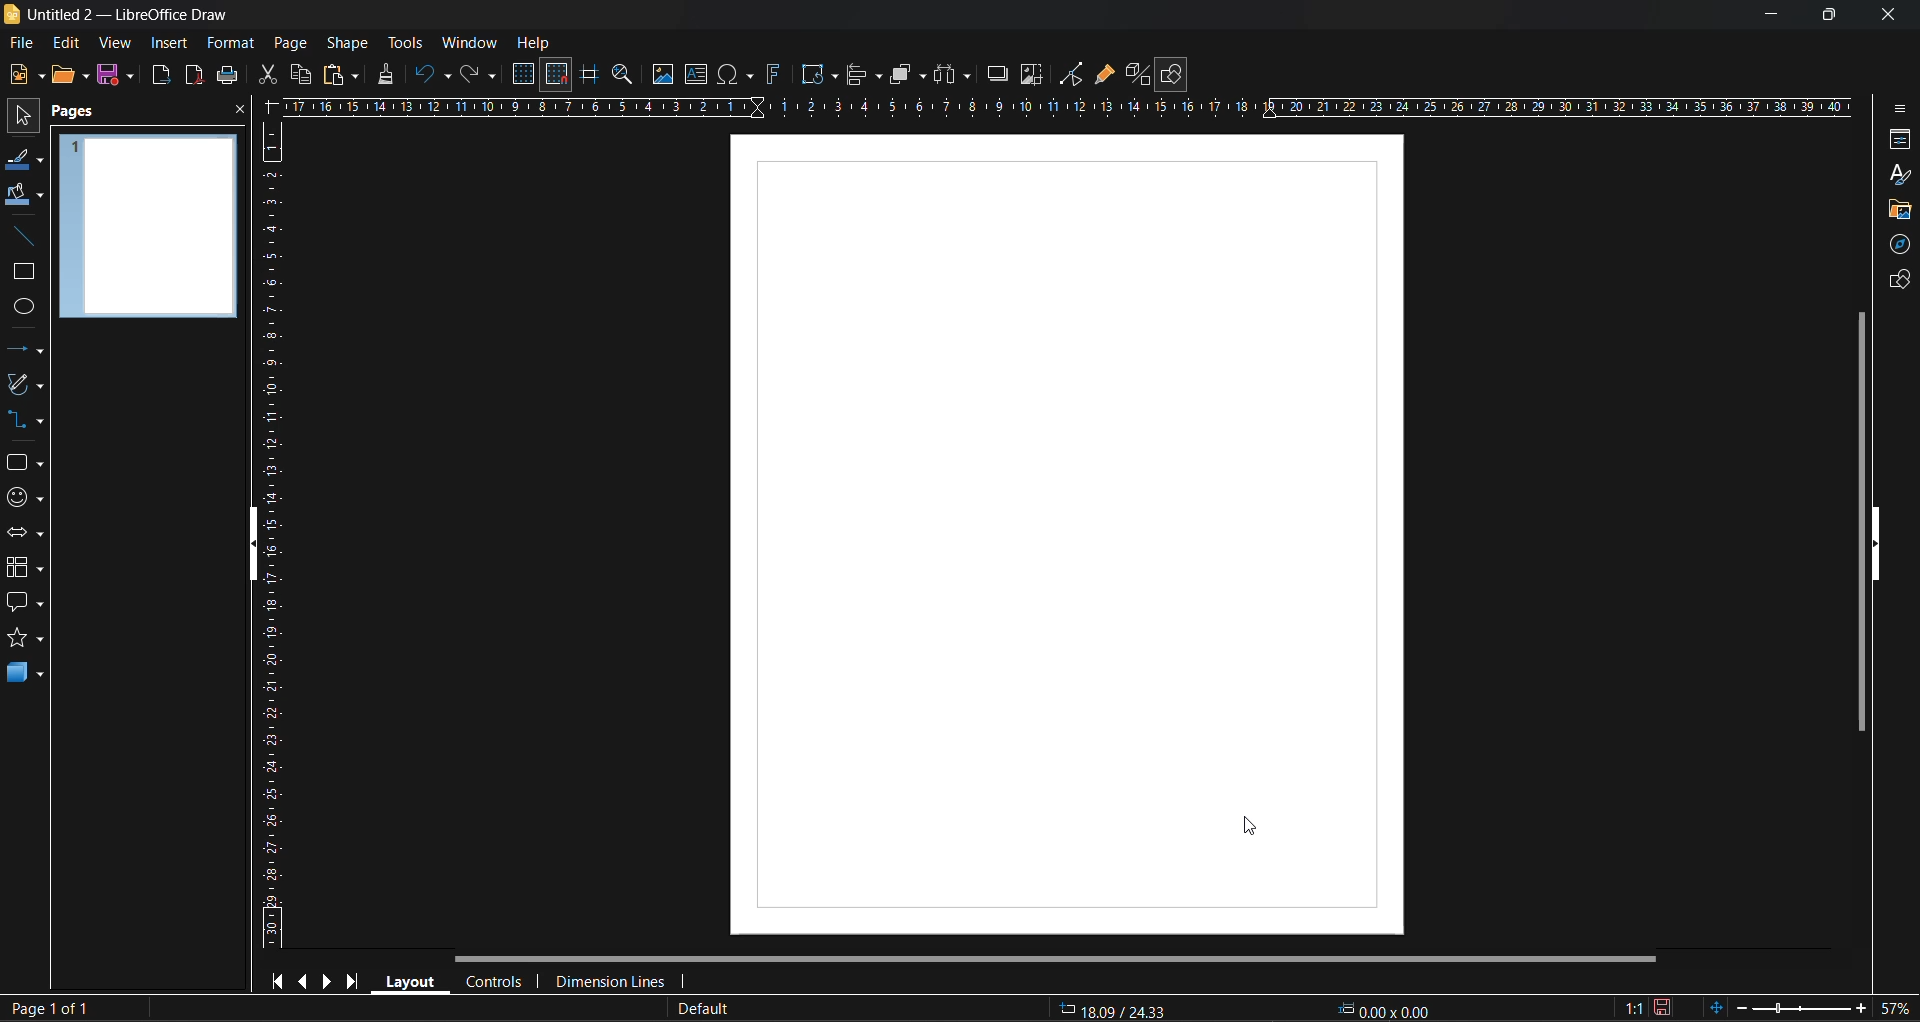 This screenshot has height=1022, width=1920. What do you see at coordinates (1073, 105) in the screenshot?
I see `horizontal ruler` at bounding box center [1073, 105].